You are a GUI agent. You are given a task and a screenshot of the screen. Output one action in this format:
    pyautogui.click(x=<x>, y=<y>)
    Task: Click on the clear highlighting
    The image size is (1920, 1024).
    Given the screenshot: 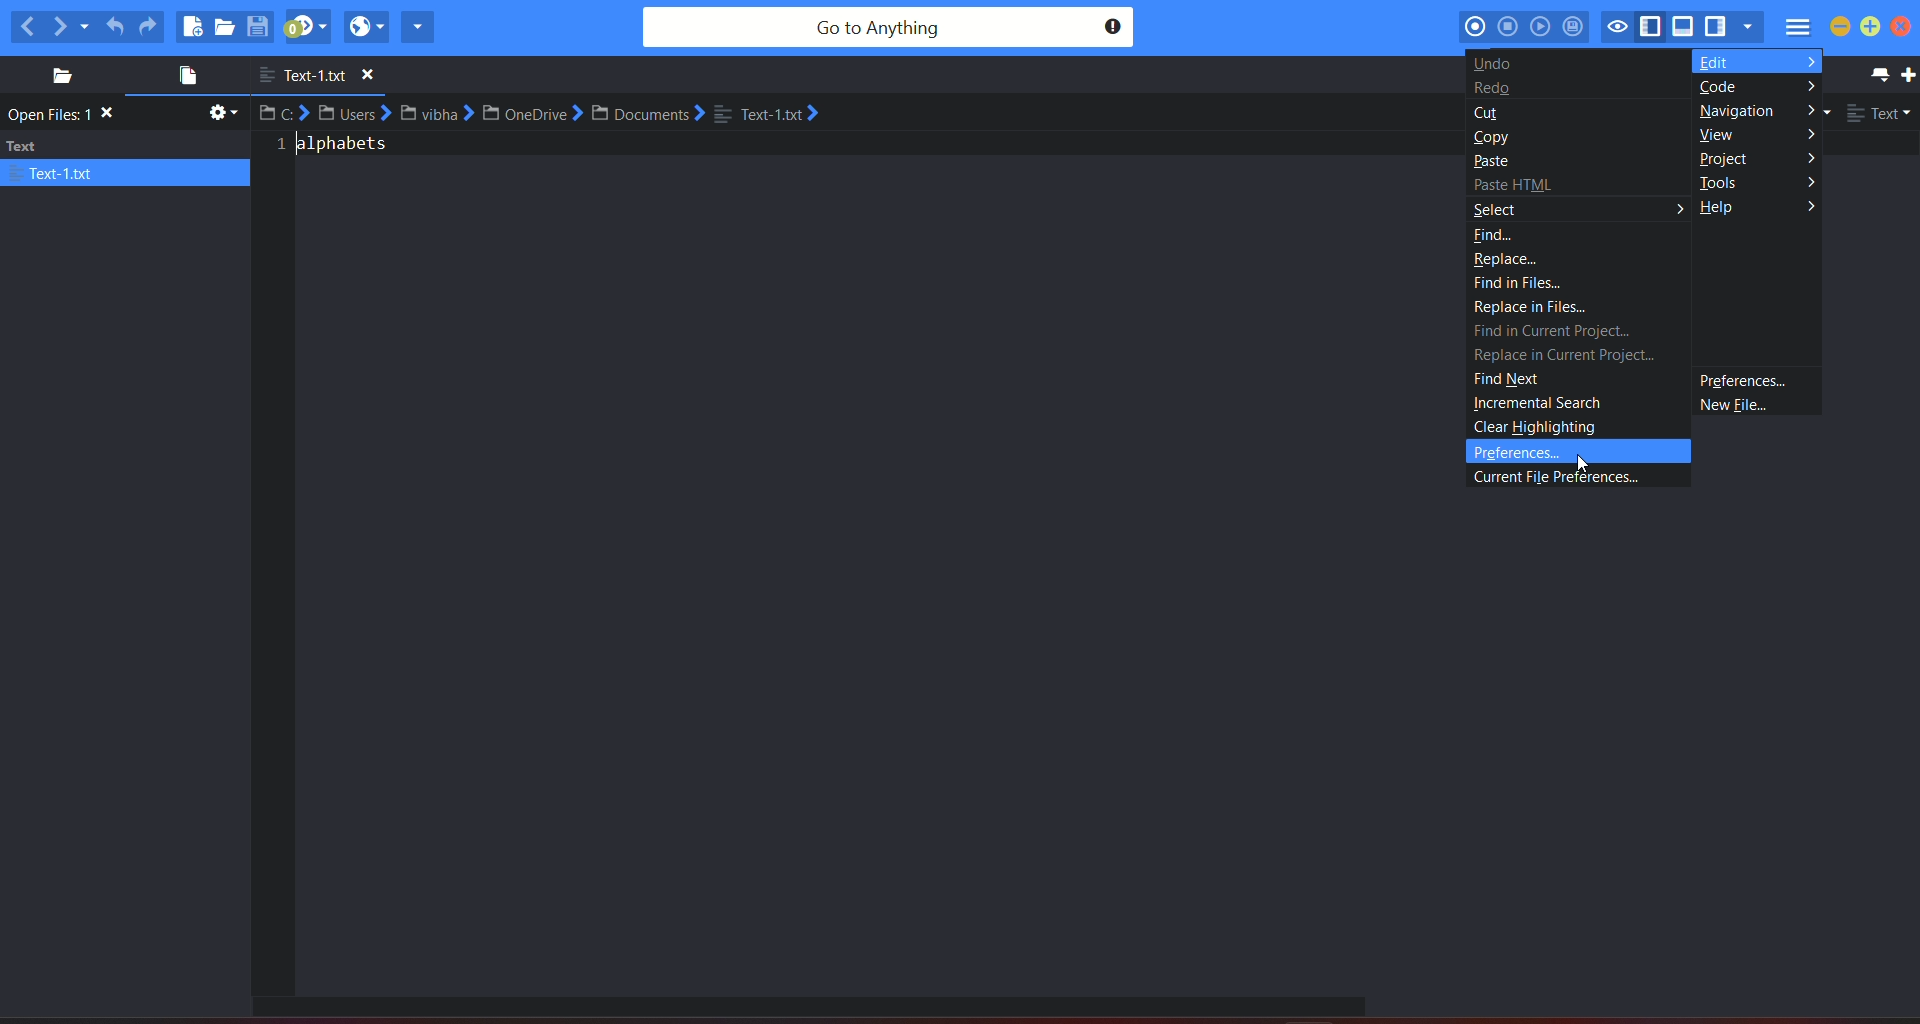 What is the action you would take?
    pyautogui.click(x=1537, y=425)
    